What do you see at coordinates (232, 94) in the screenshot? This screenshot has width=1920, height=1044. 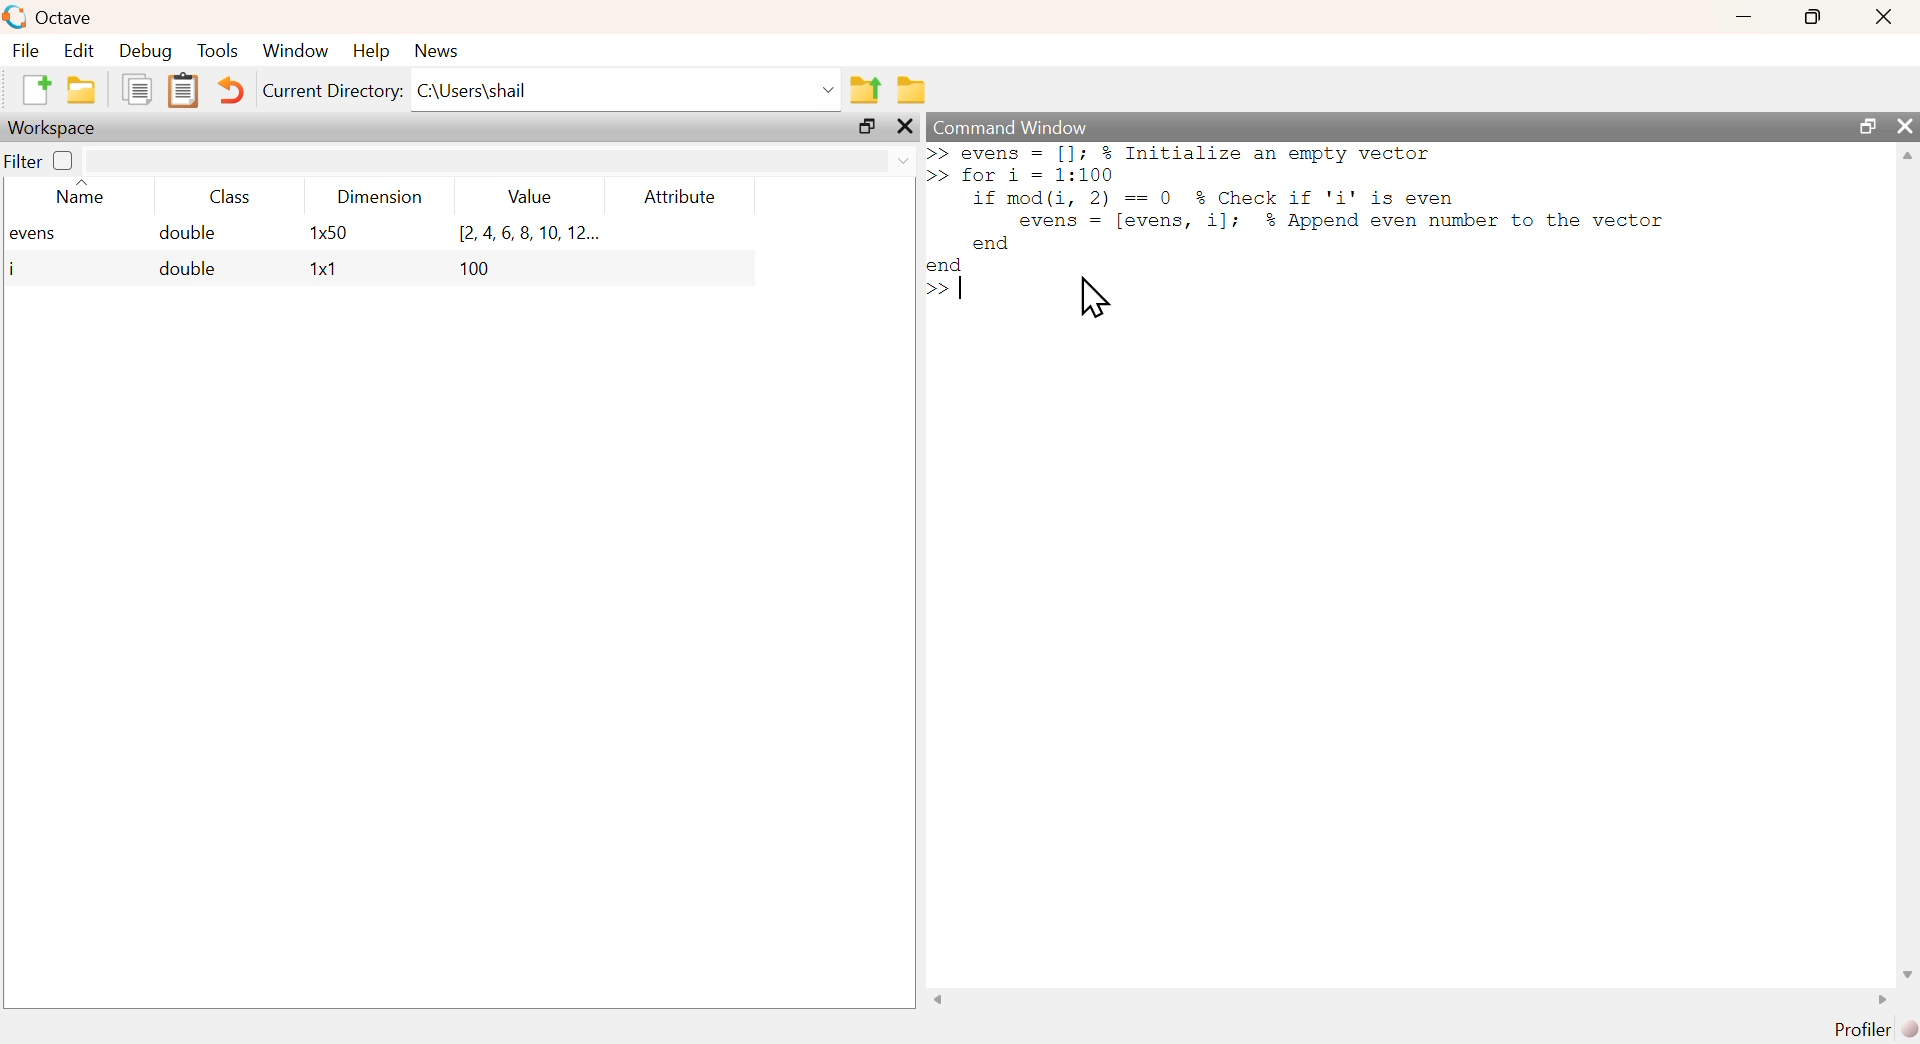 I see `undo` at bounding box center [232, 94].